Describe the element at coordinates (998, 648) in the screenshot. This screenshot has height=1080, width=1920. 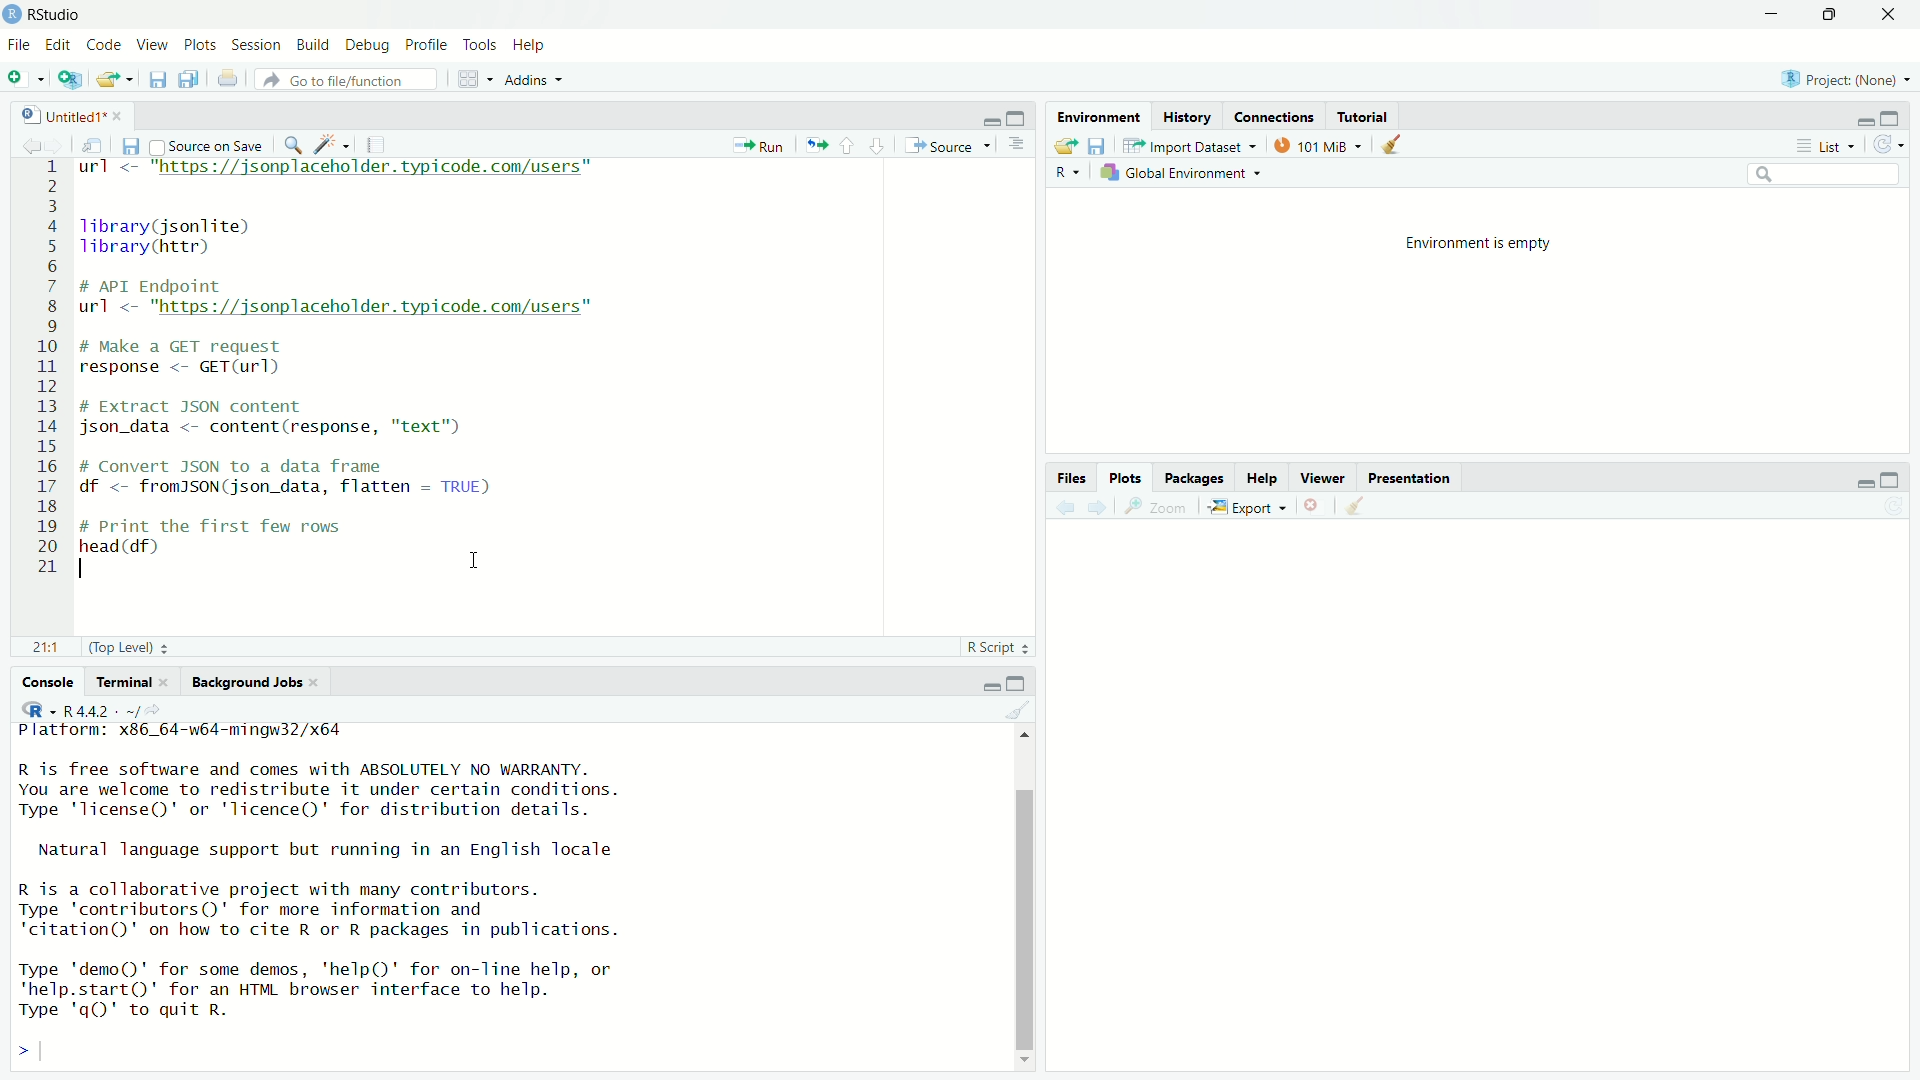
I see `R Script ` at that location.